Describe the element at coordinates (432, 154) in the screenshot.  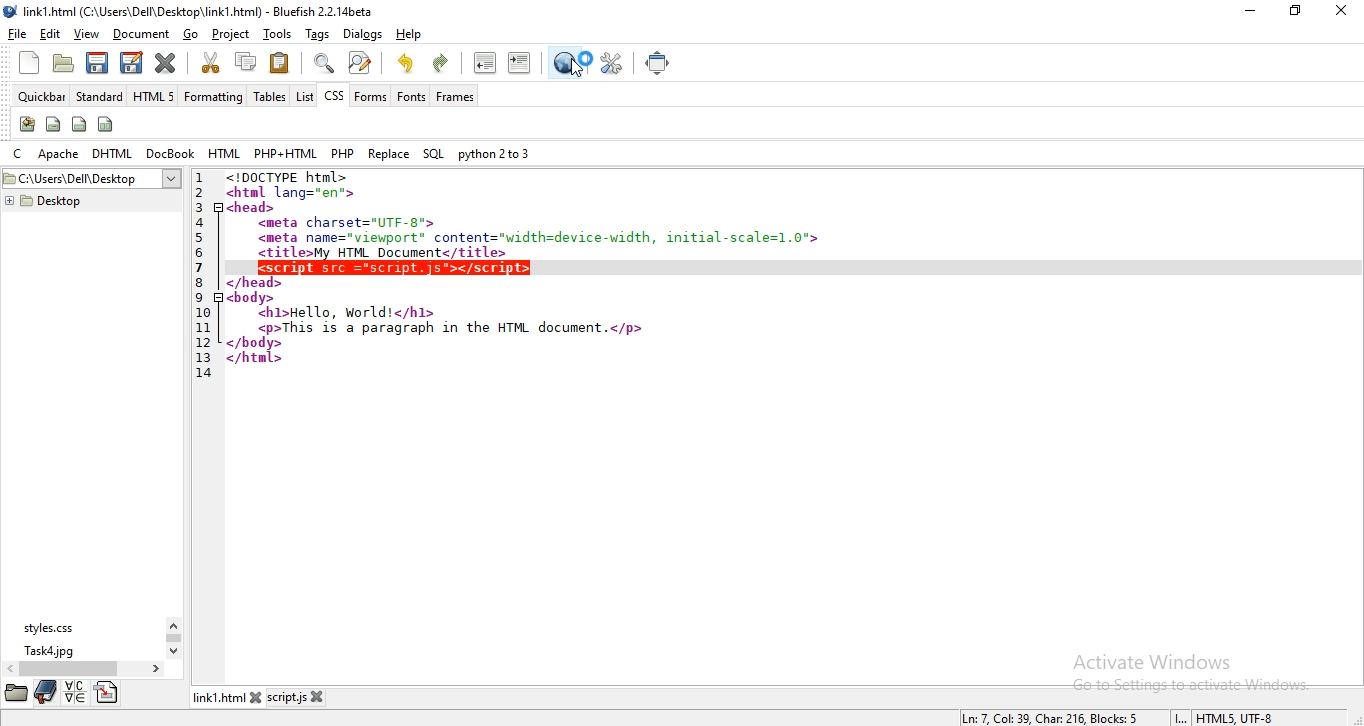
I see `sql` at that location.